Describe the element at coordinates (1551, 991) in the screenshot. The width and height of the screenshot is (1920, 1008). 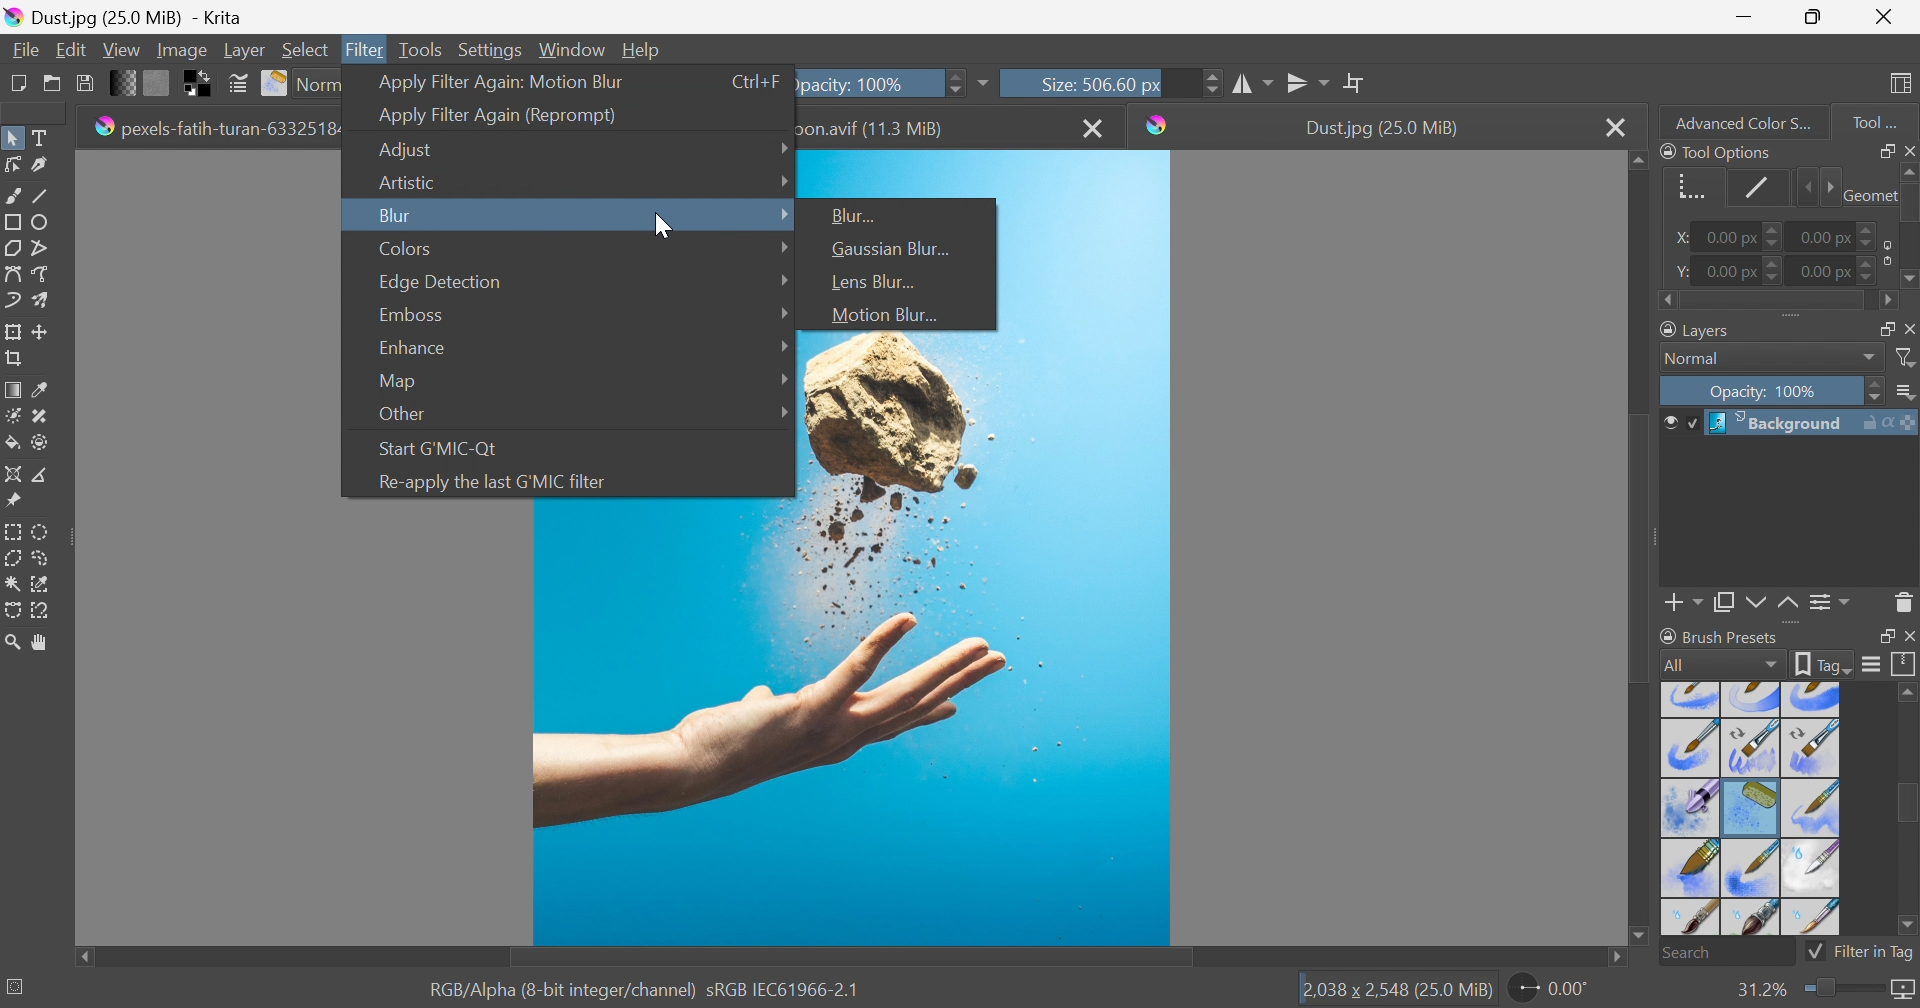
I see `0.00°` at that location.